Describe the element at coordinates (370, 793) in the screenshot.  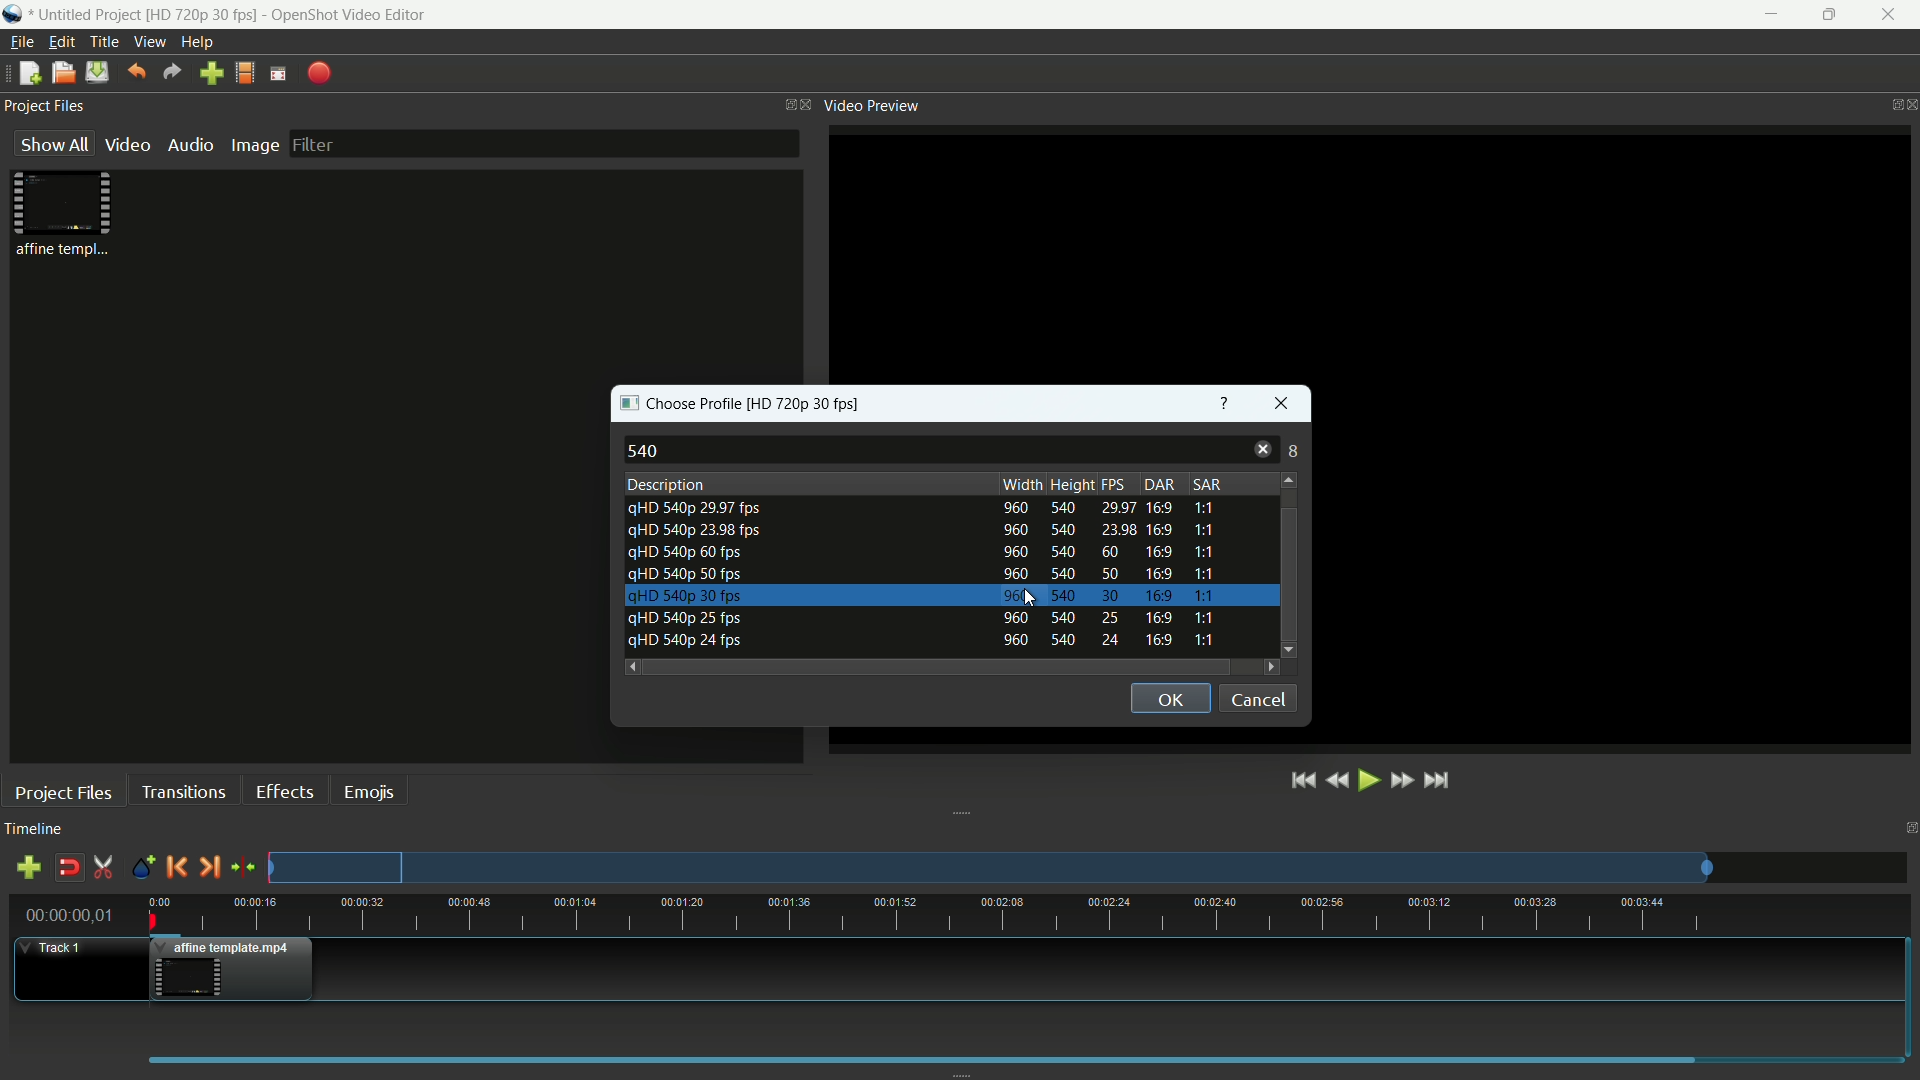
I see `emojis` at that location.